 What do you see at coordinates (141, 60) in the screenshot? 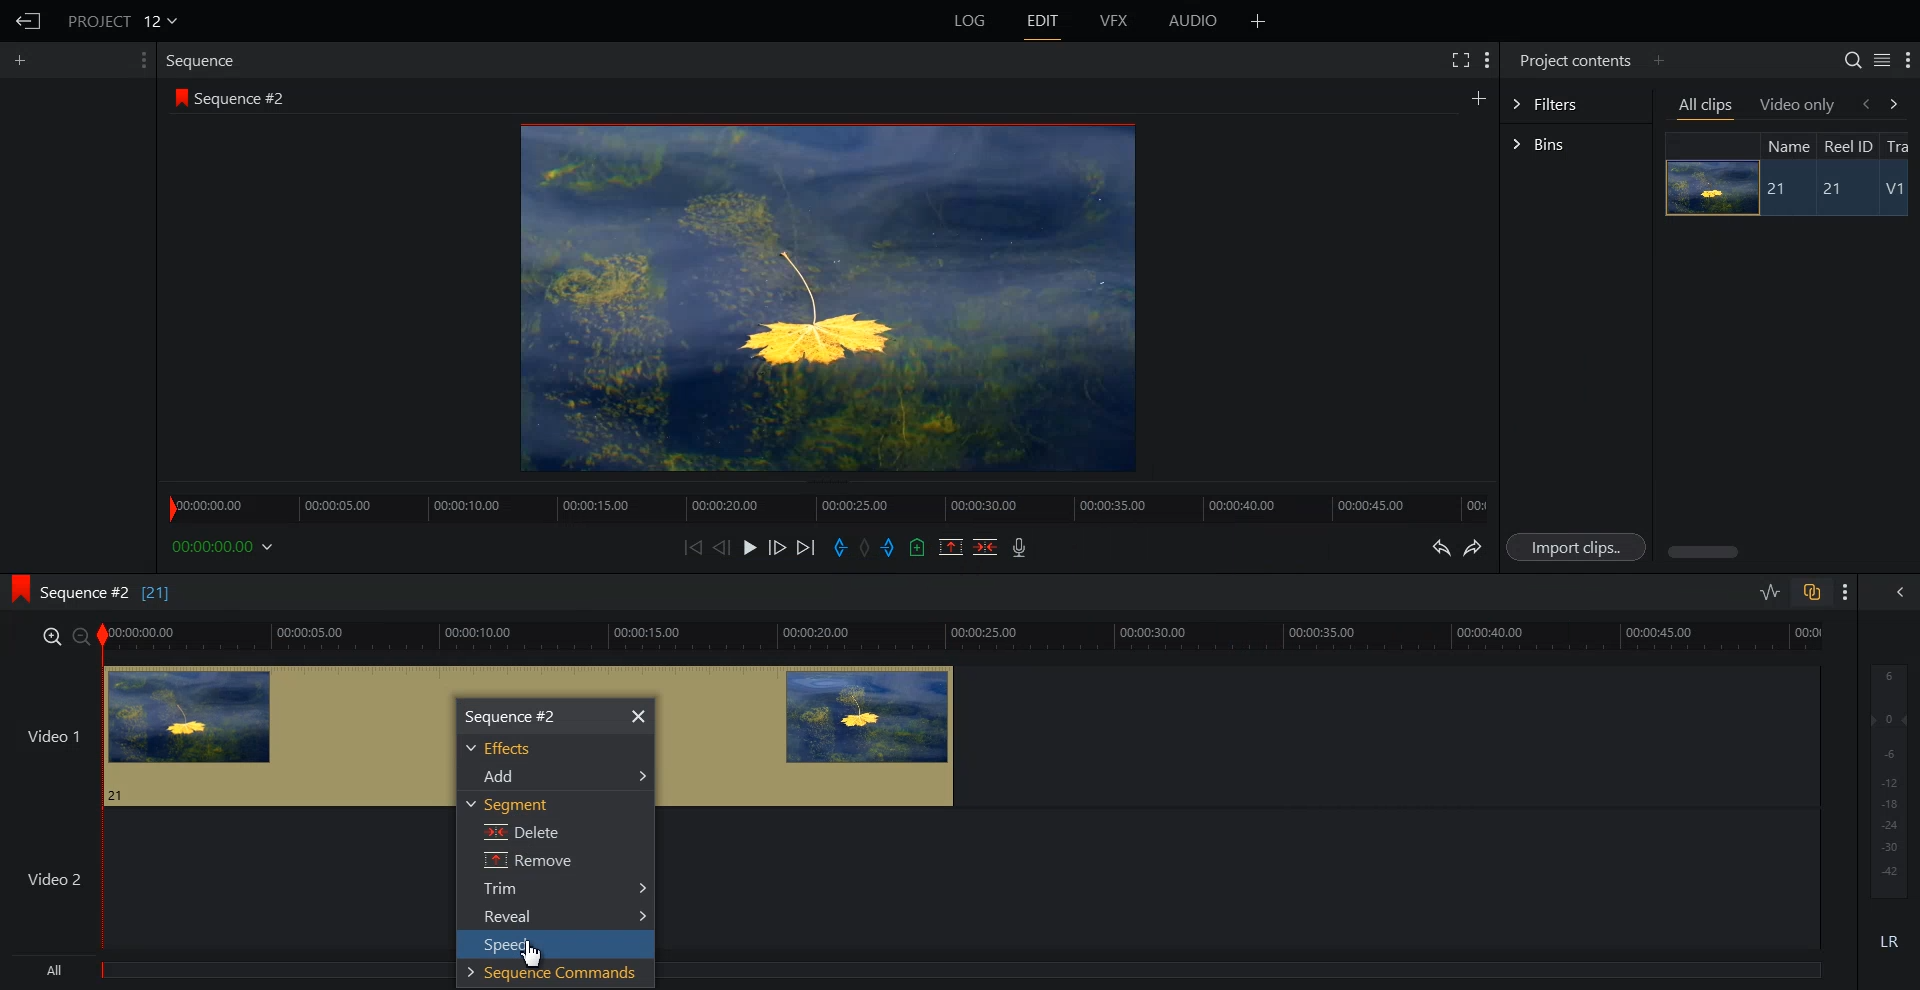
I see `Show setting menu` at bounding box center [141, 60].